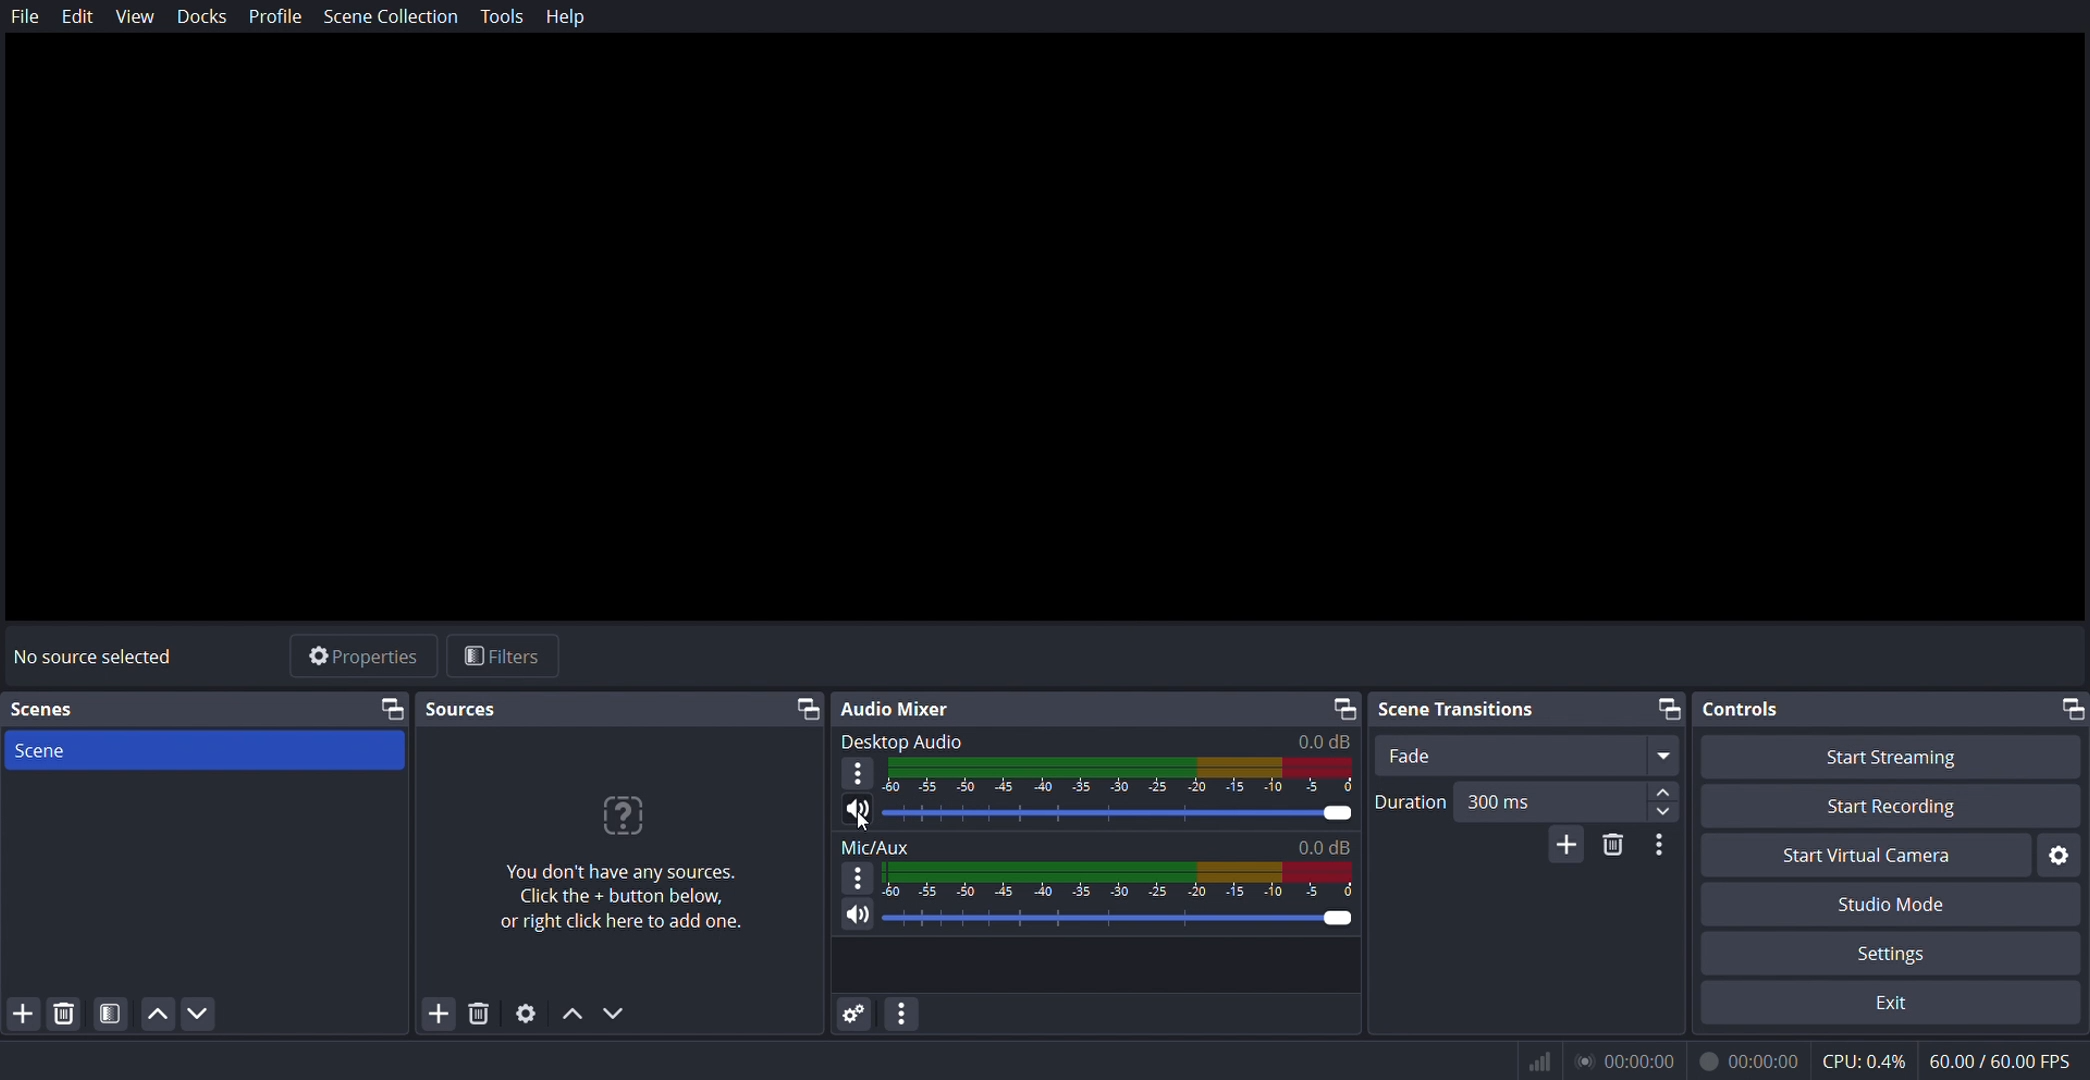  I want to click on volume slider, so click(1097, 815).